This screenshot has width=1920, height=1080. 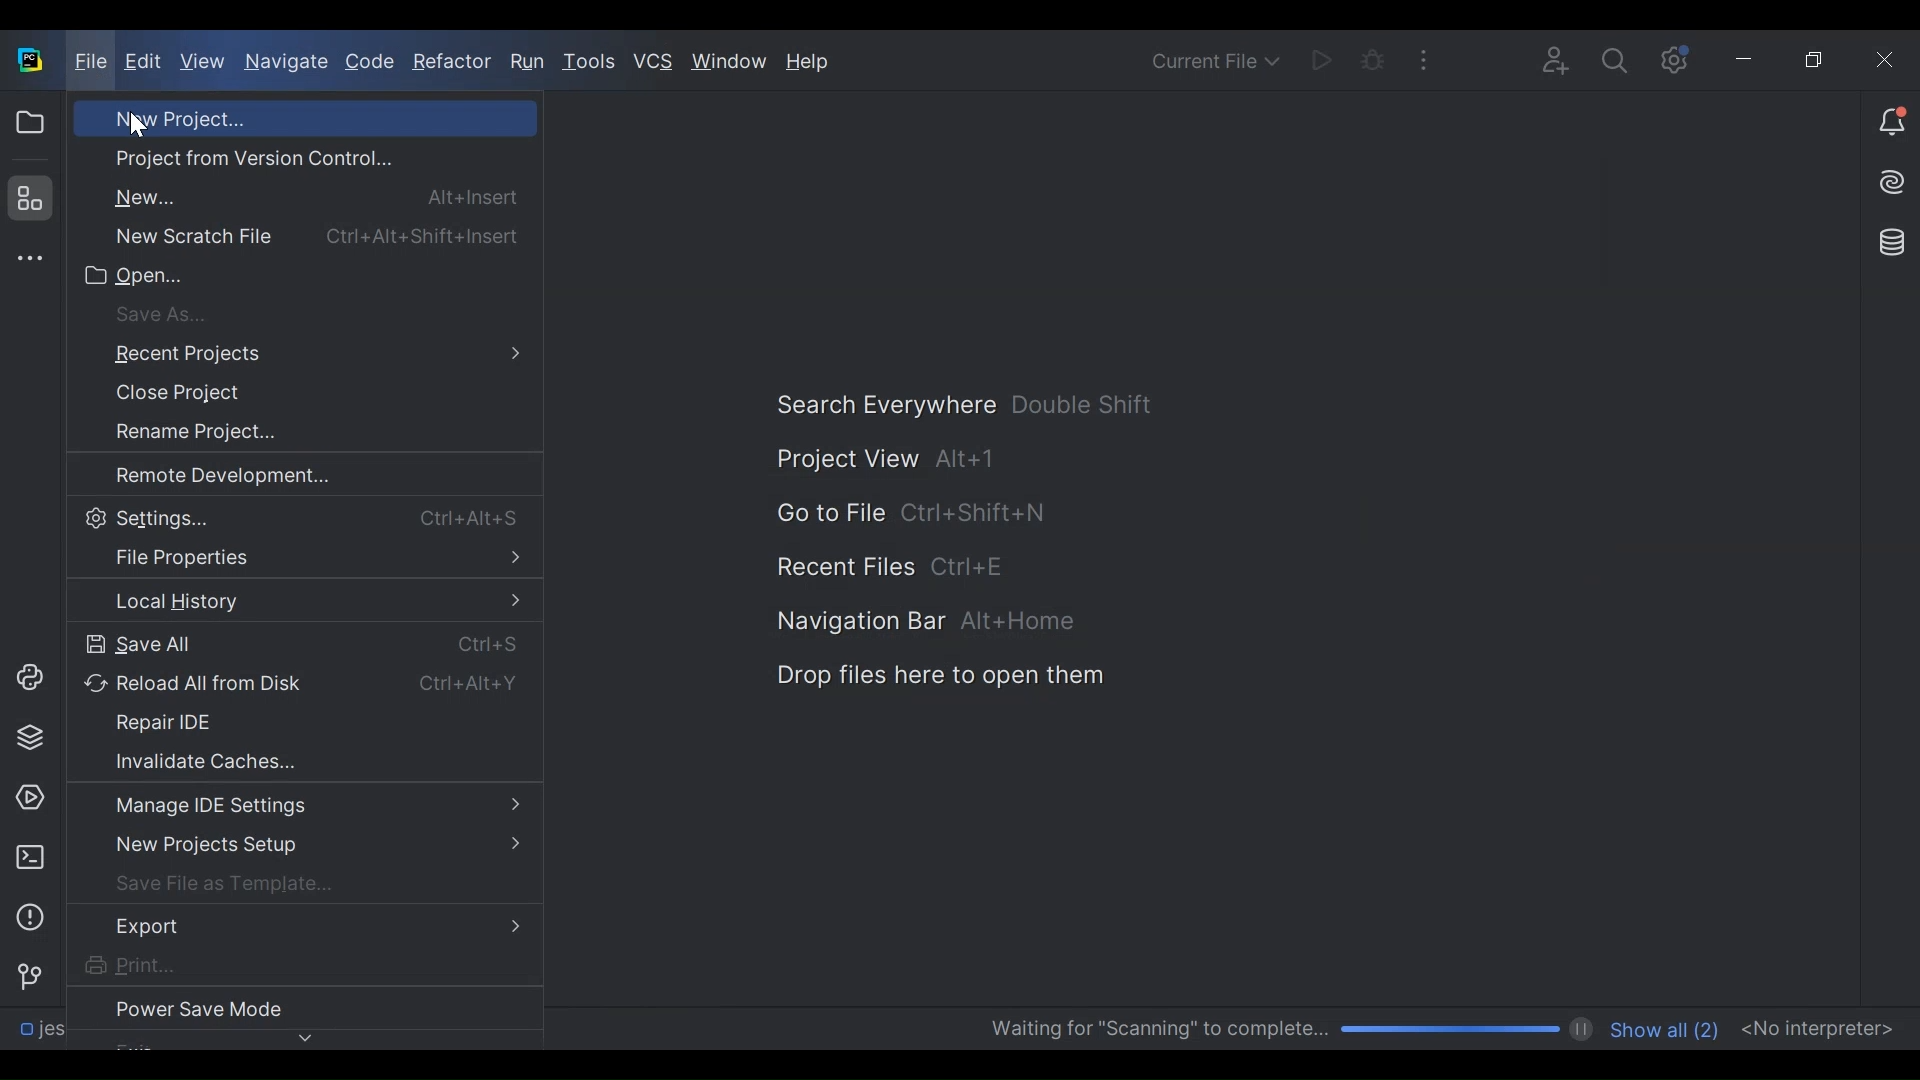 What do you see at coordinates (301, 645) in the screenshot?
I see `Save all` at bounding box center [301, 645].